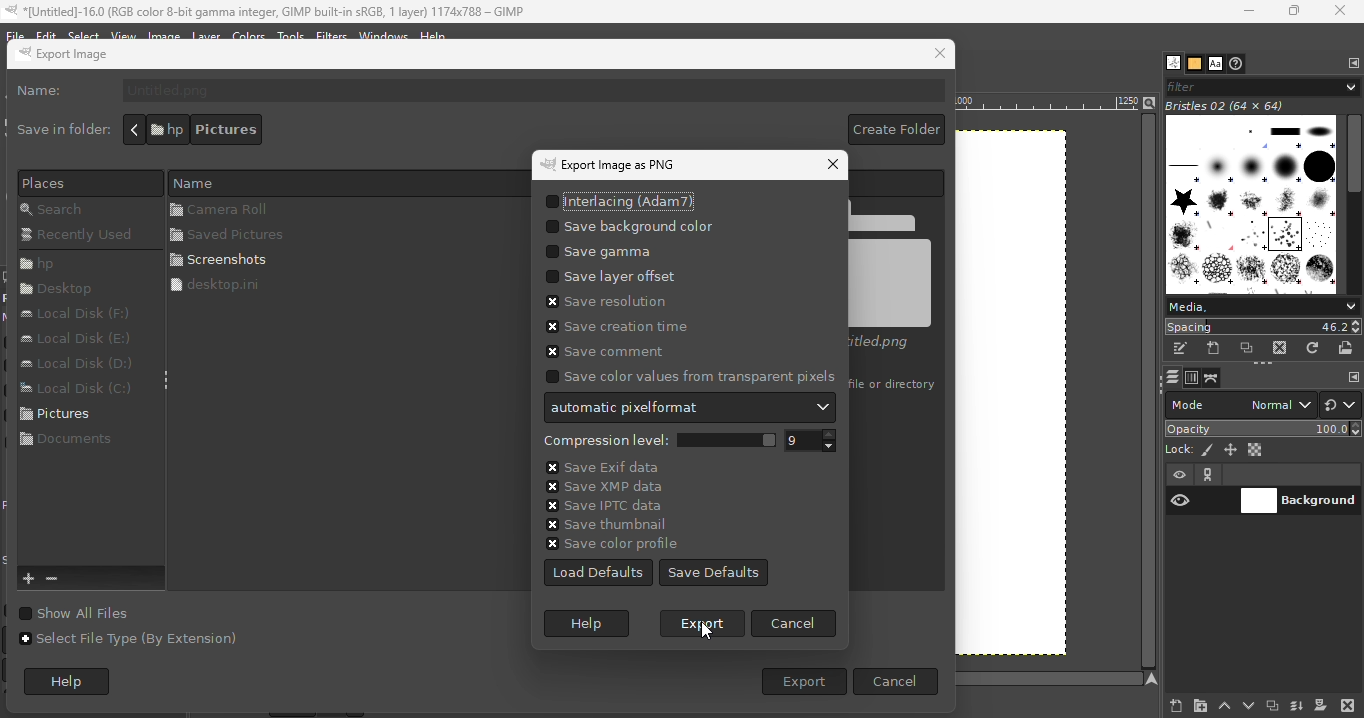 This screenshot has width=1364, height=718. What do you see at coordinates (30, 579) in the screenshot?
I see `Add the folder to the bookmarks` at bounding box center [30, 579].